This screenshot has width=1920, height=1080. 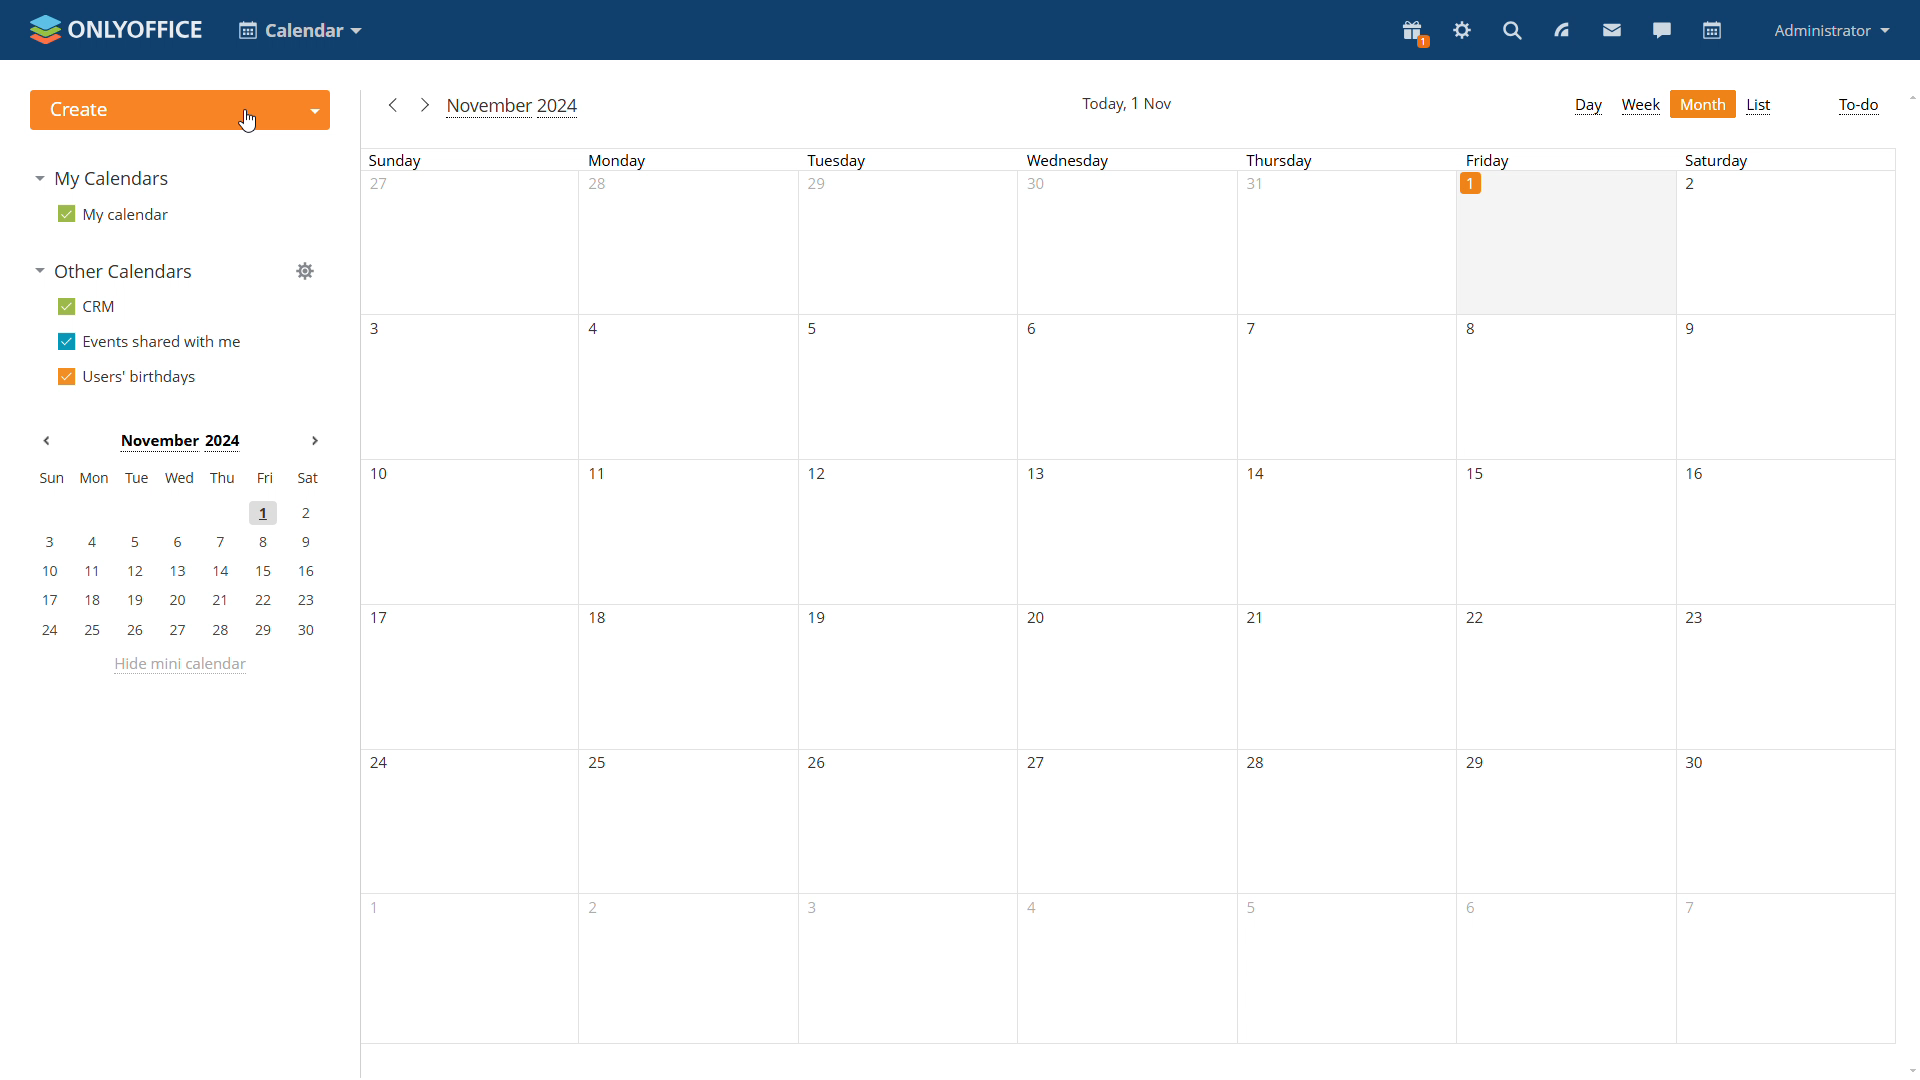 What do you see at coordinates (472, 596) in the screenshot?
I see `Sunday ` at bounding box center [472, 596].